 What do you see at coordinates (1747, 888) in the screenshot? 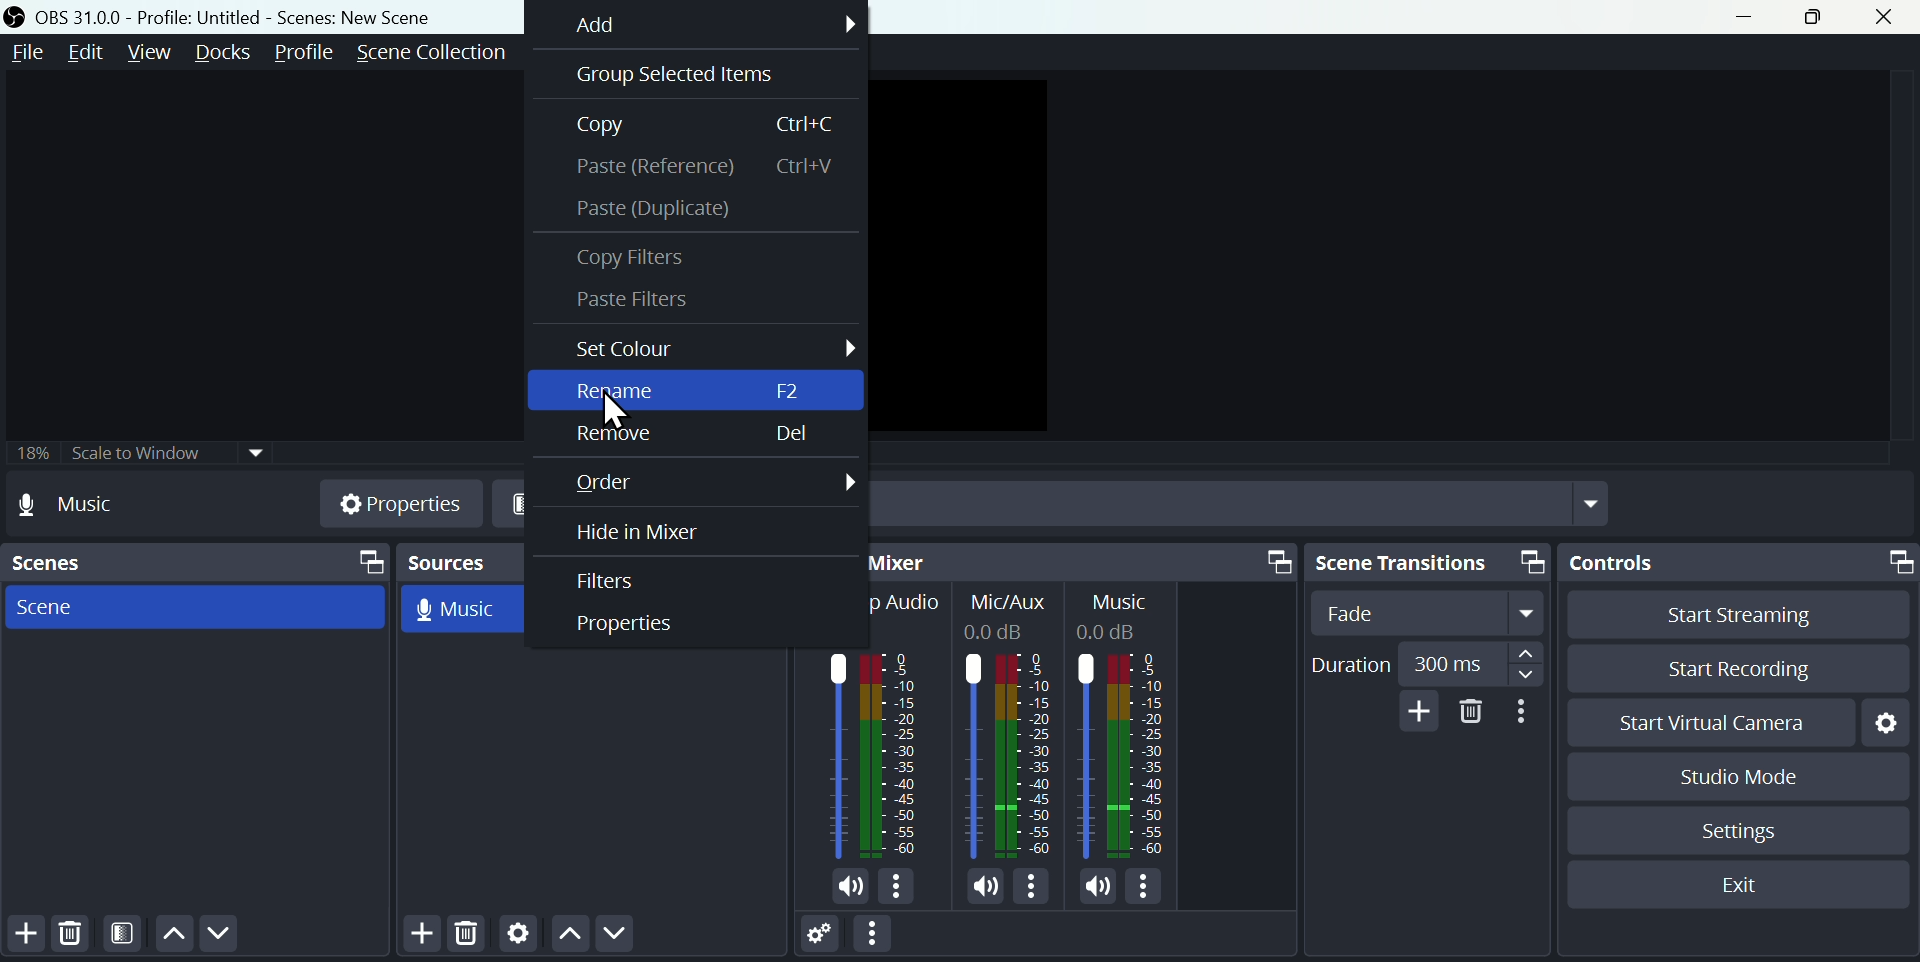
I see `Exit` at bounding box center [1747, 888].